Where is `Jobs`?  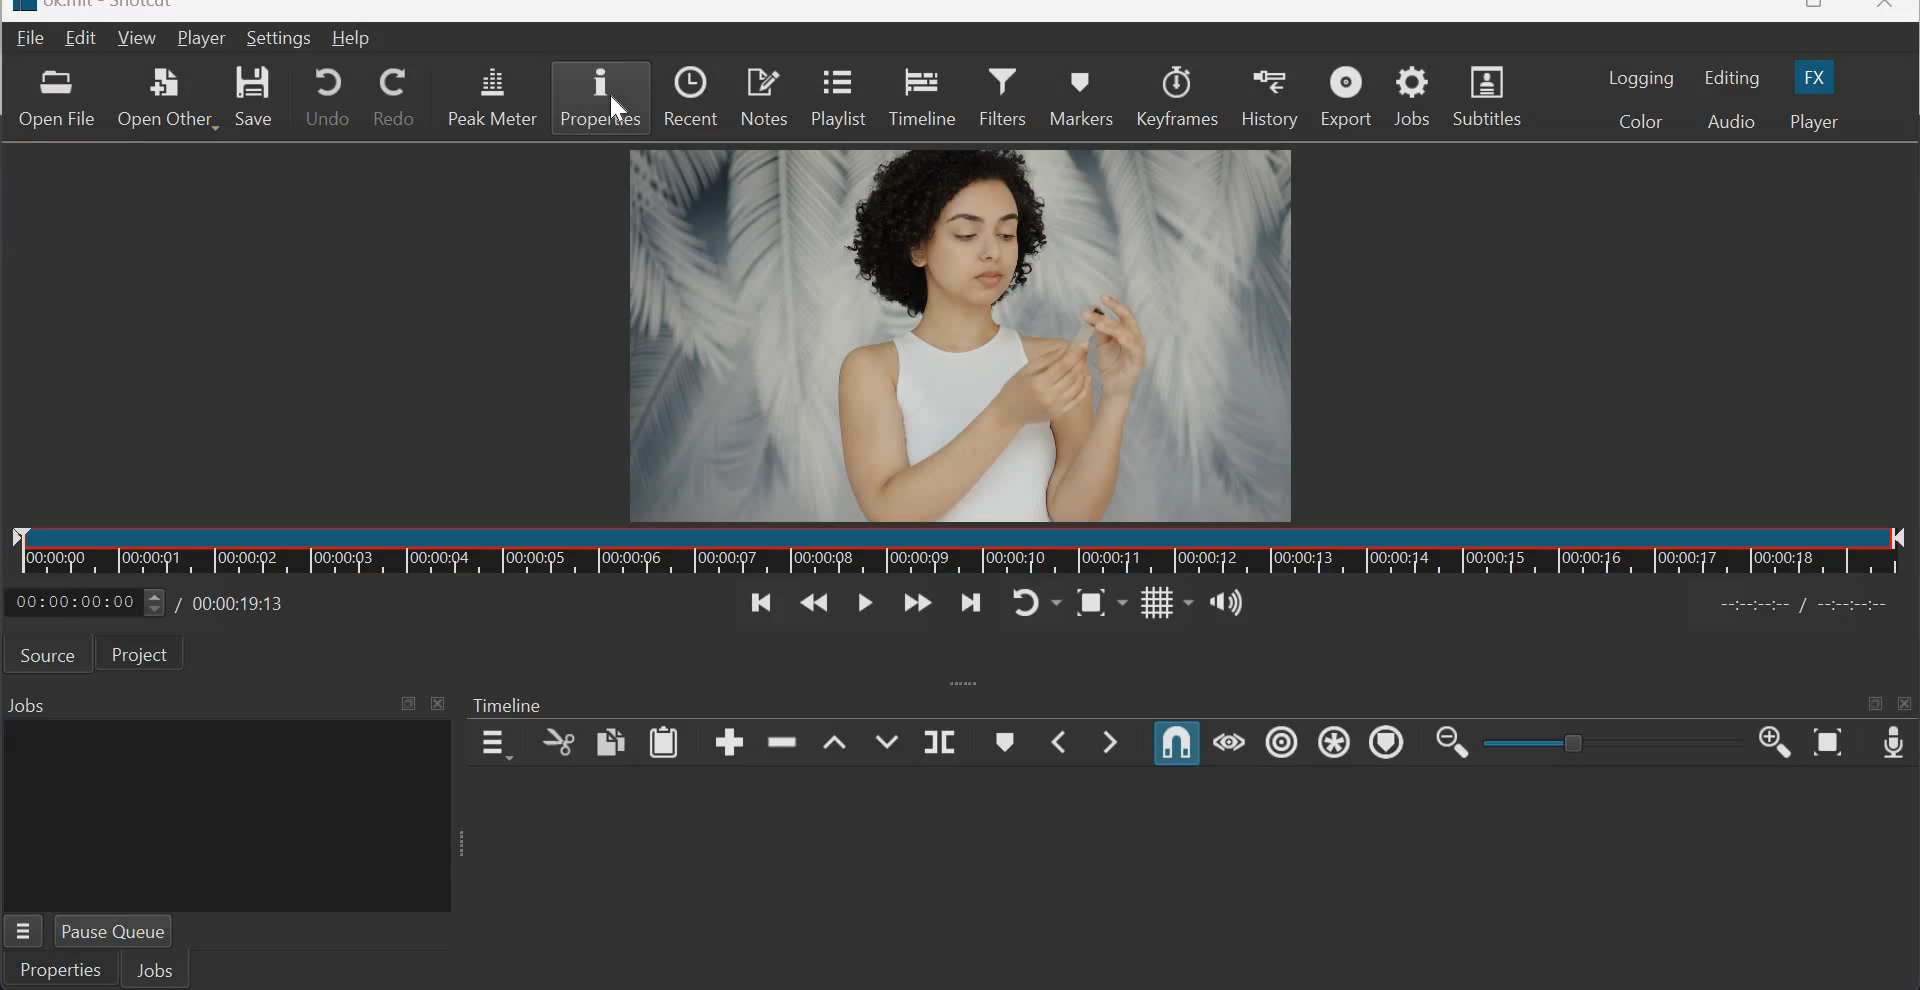
Jobs is located at coordinates (1412, 97).